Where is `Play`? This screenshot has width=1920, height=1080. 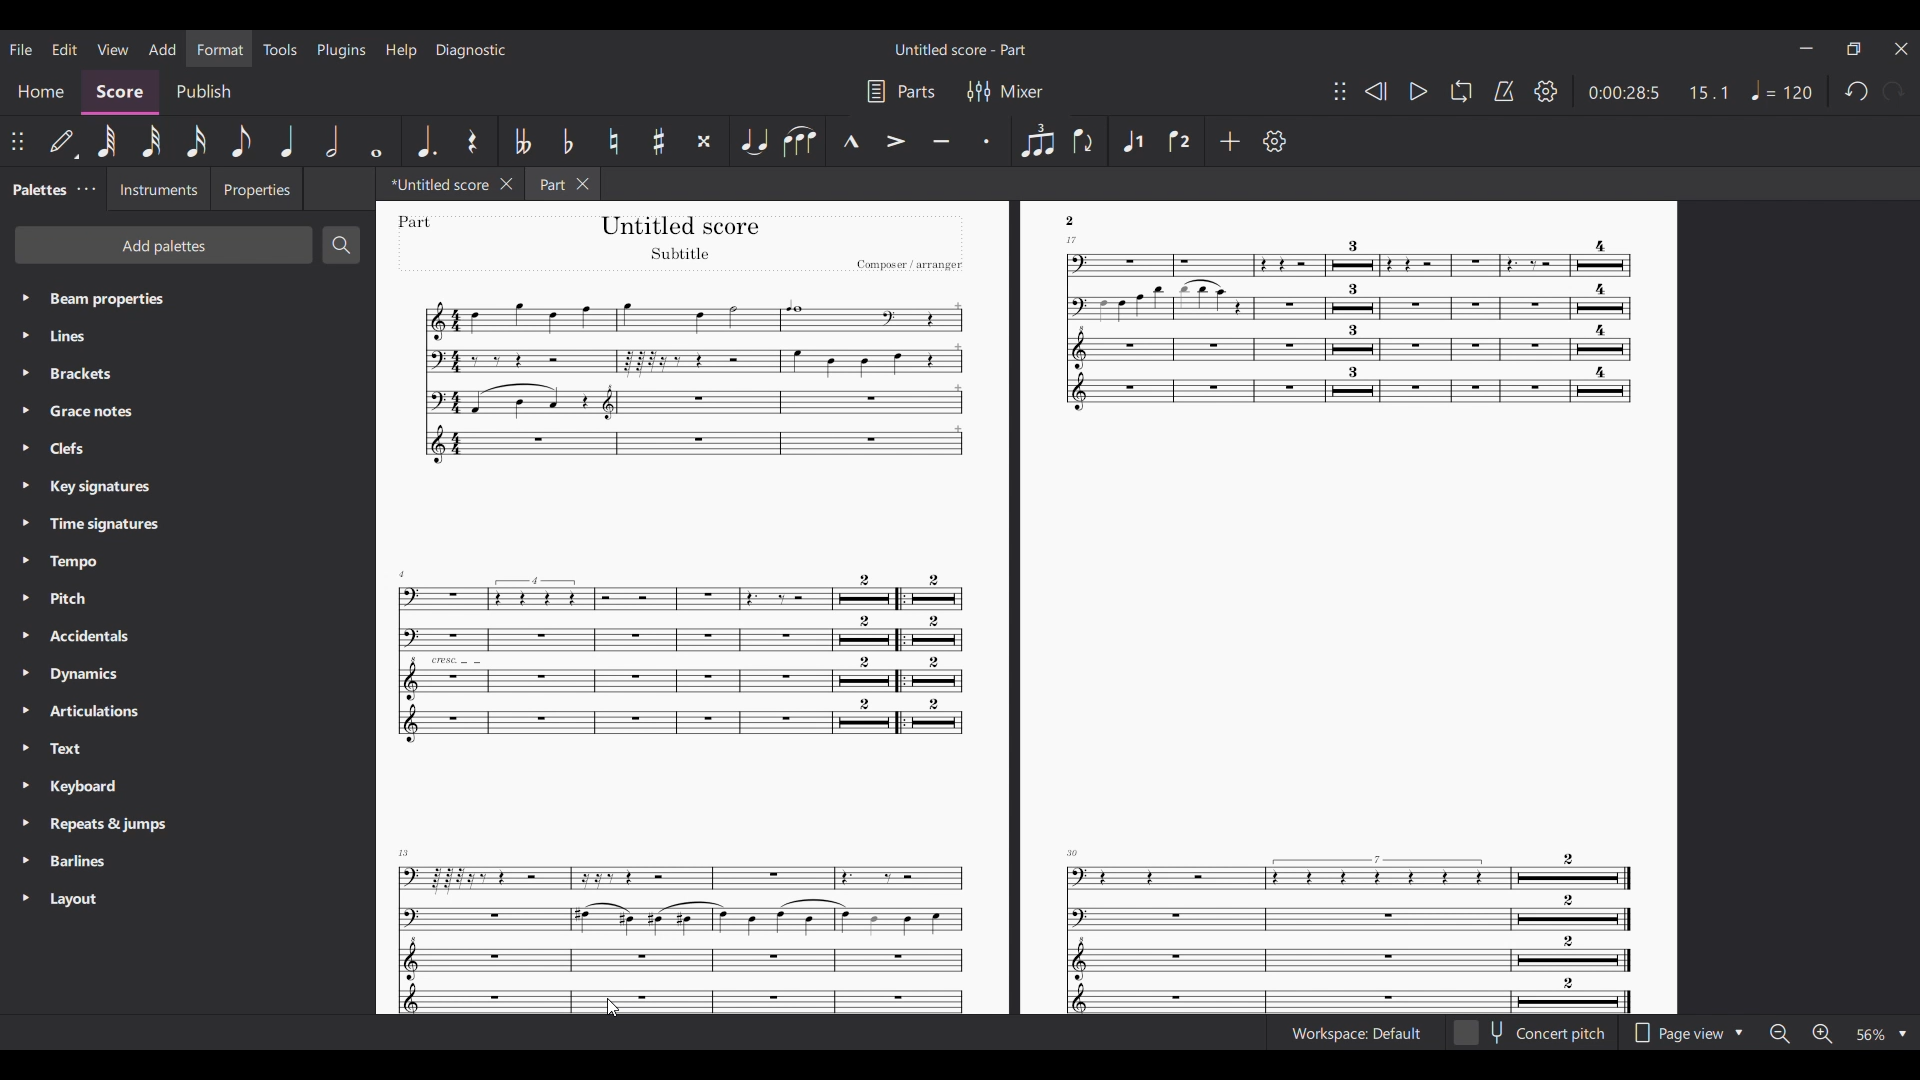 Play is located at coordinates (1419, 92).